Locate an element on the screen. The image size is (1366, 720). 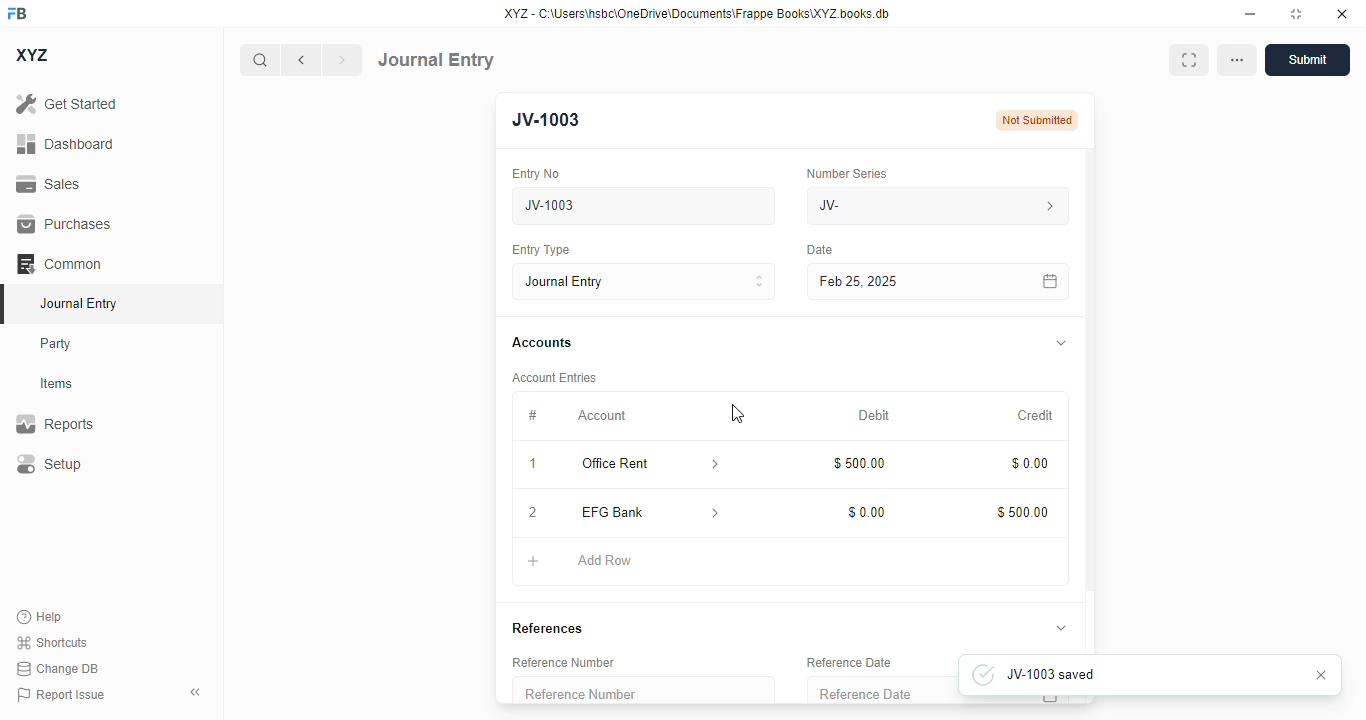
account information is located at coordinates (716, 465).